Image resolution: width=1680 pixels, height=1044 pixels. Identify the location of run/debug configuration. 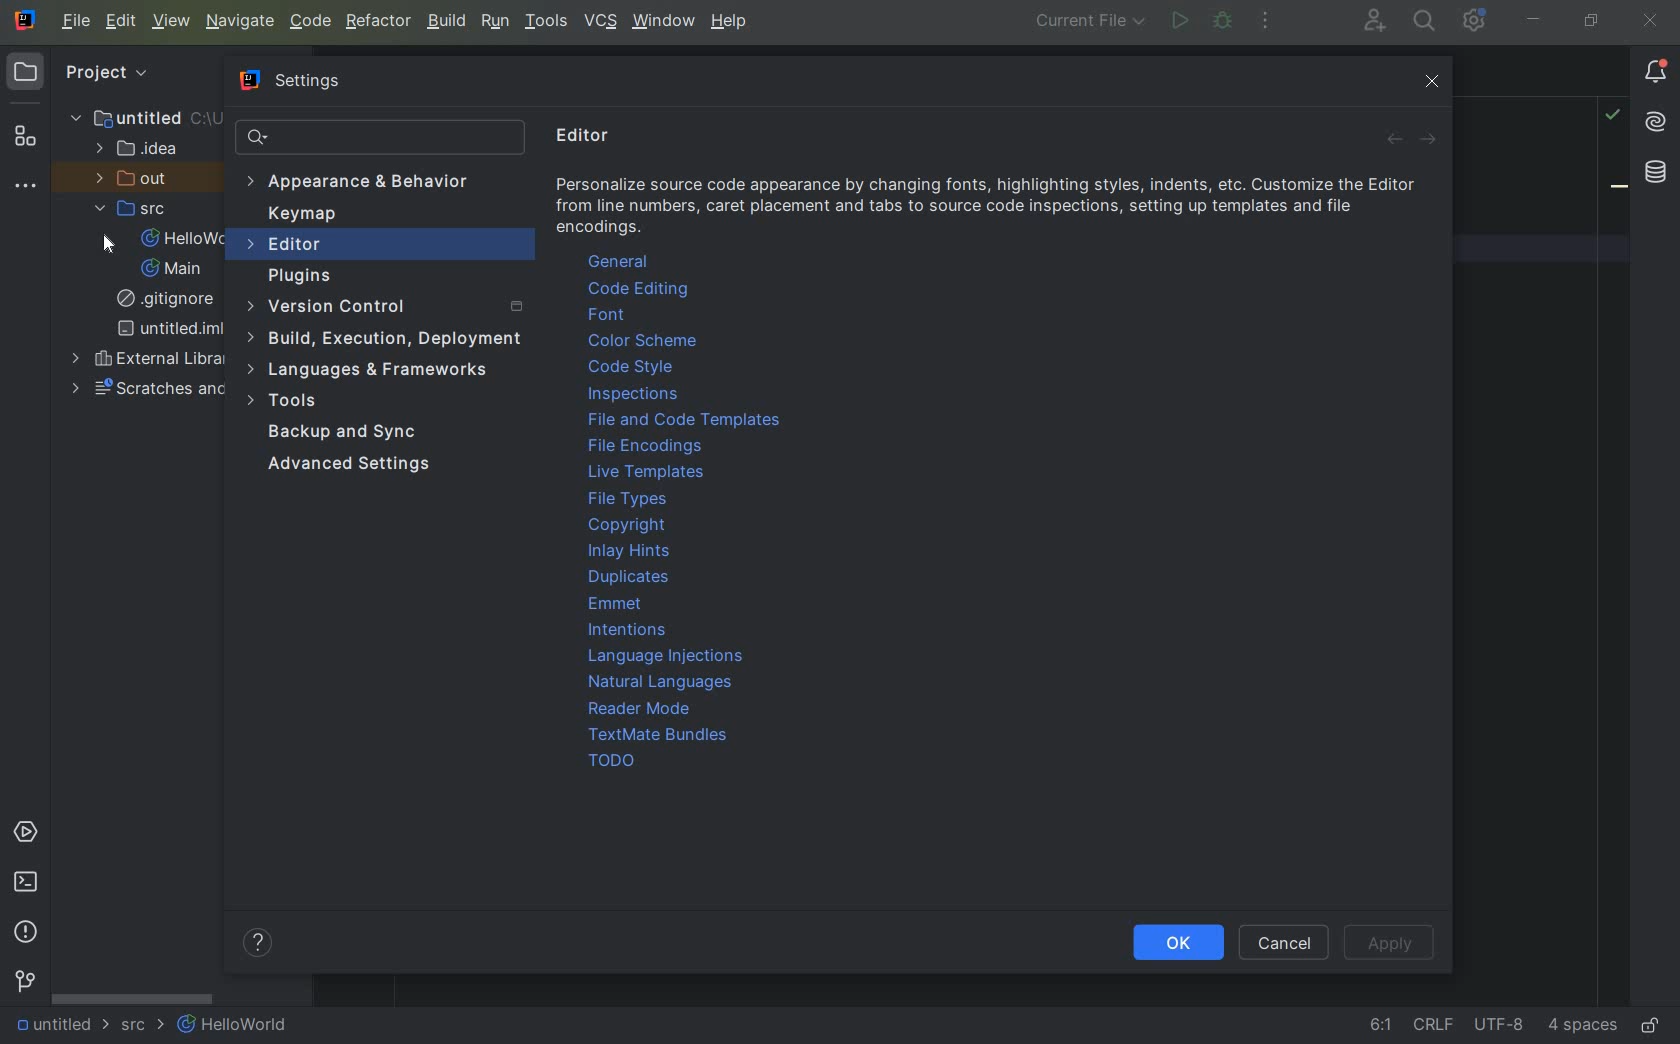
(1092, 23).